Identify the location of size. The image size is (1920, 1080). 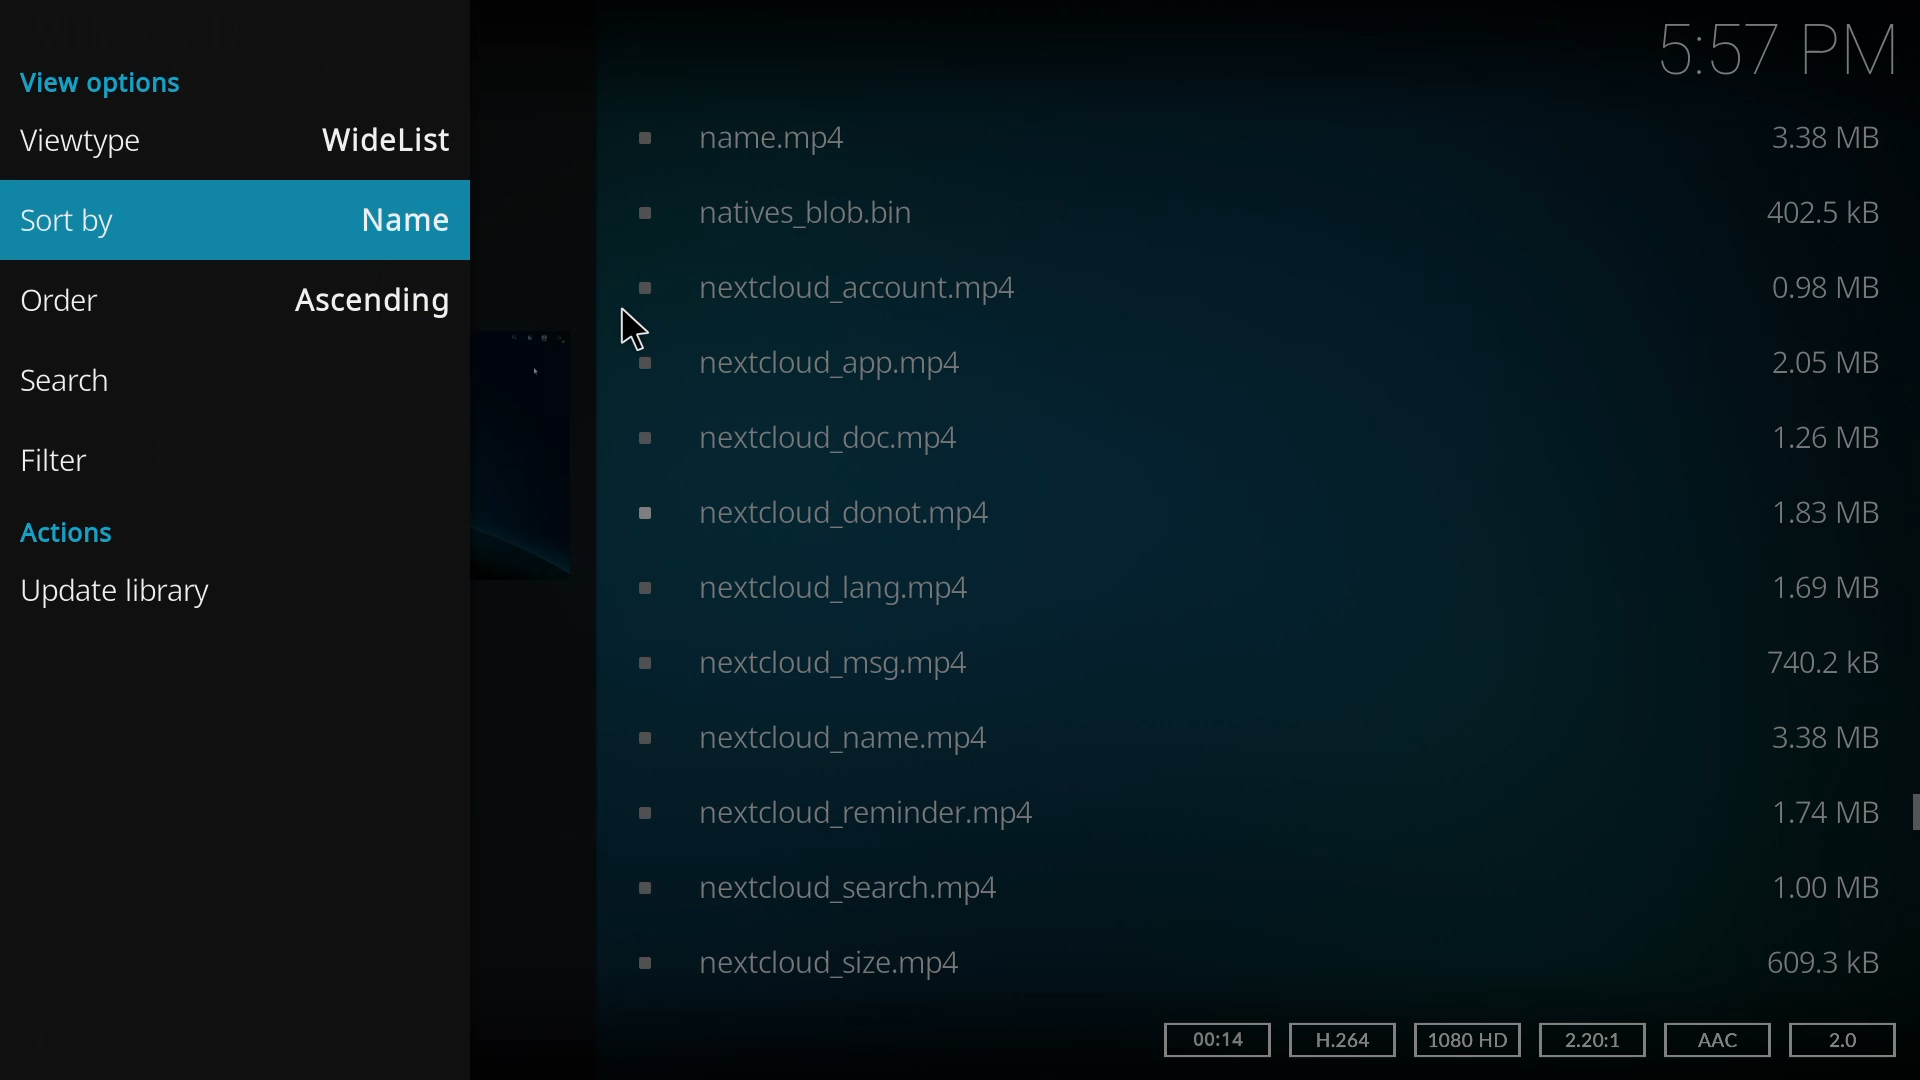
(1831, 285).